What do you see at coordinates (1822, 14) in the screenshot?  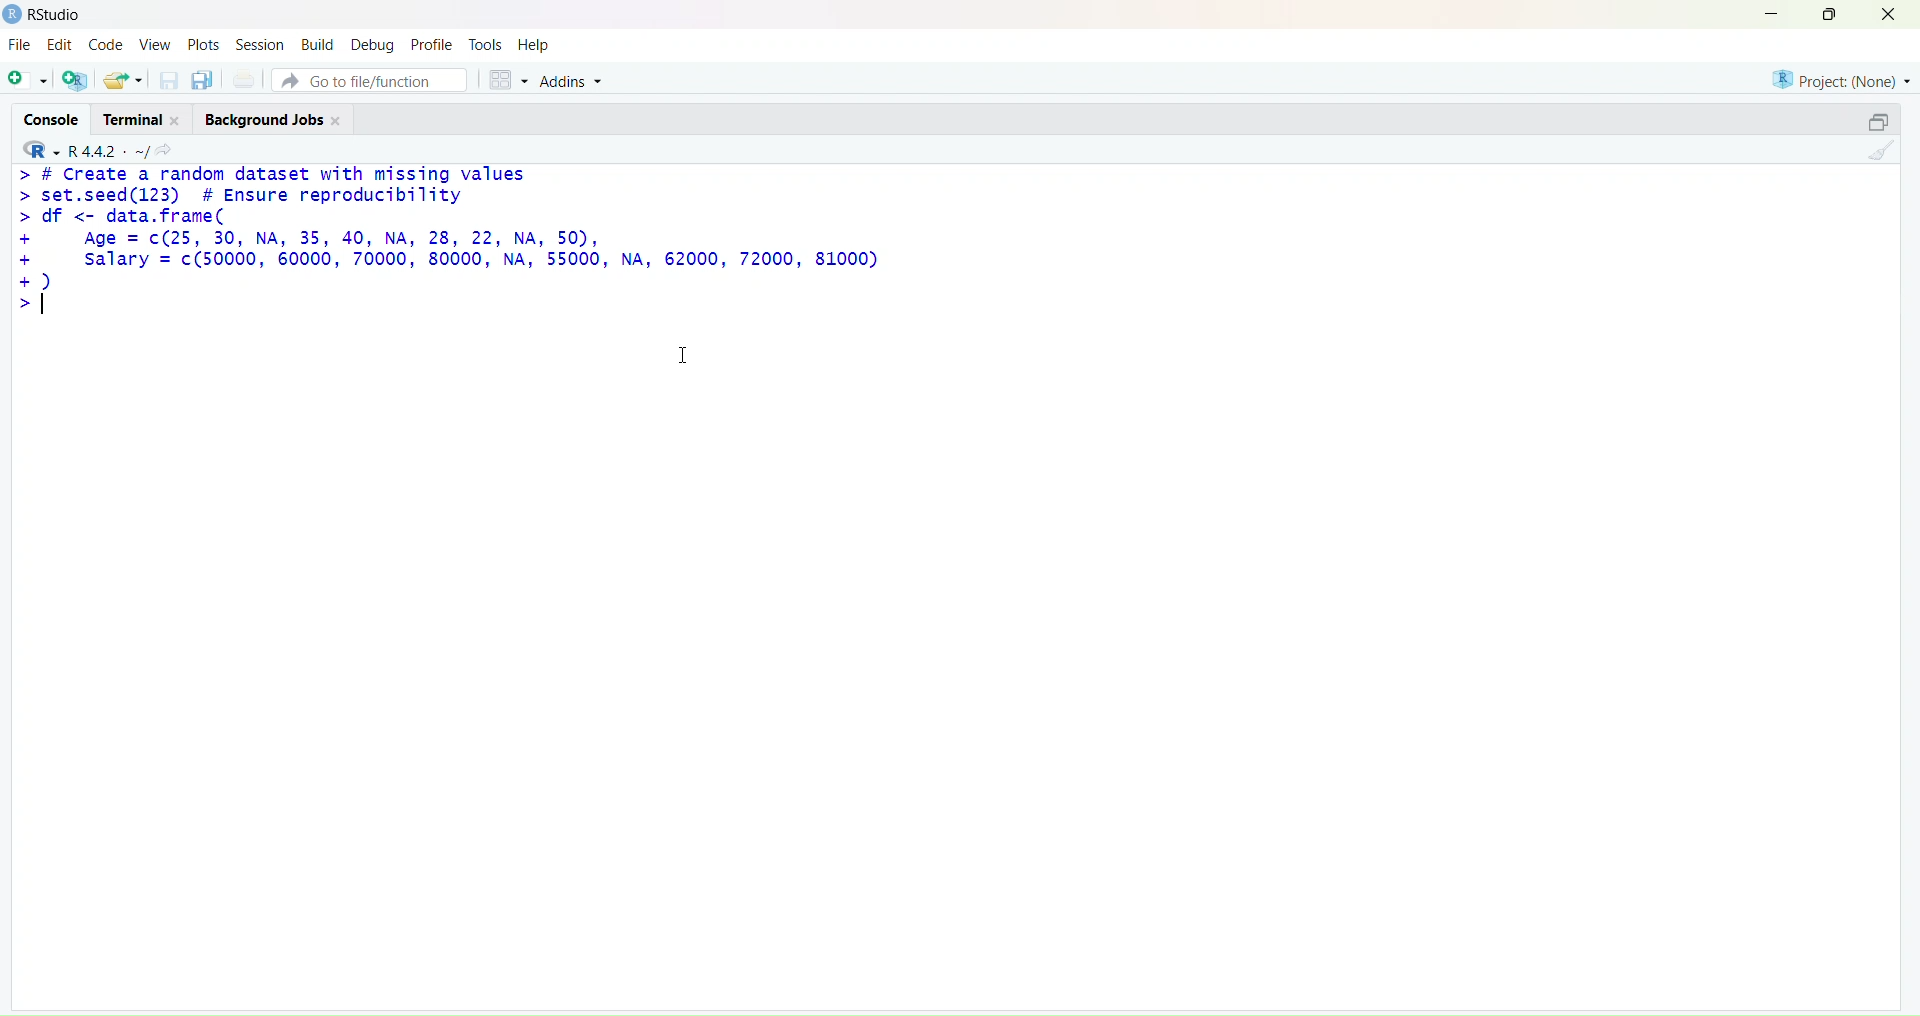 I see `maximize` at bounding box center [1822, 14].